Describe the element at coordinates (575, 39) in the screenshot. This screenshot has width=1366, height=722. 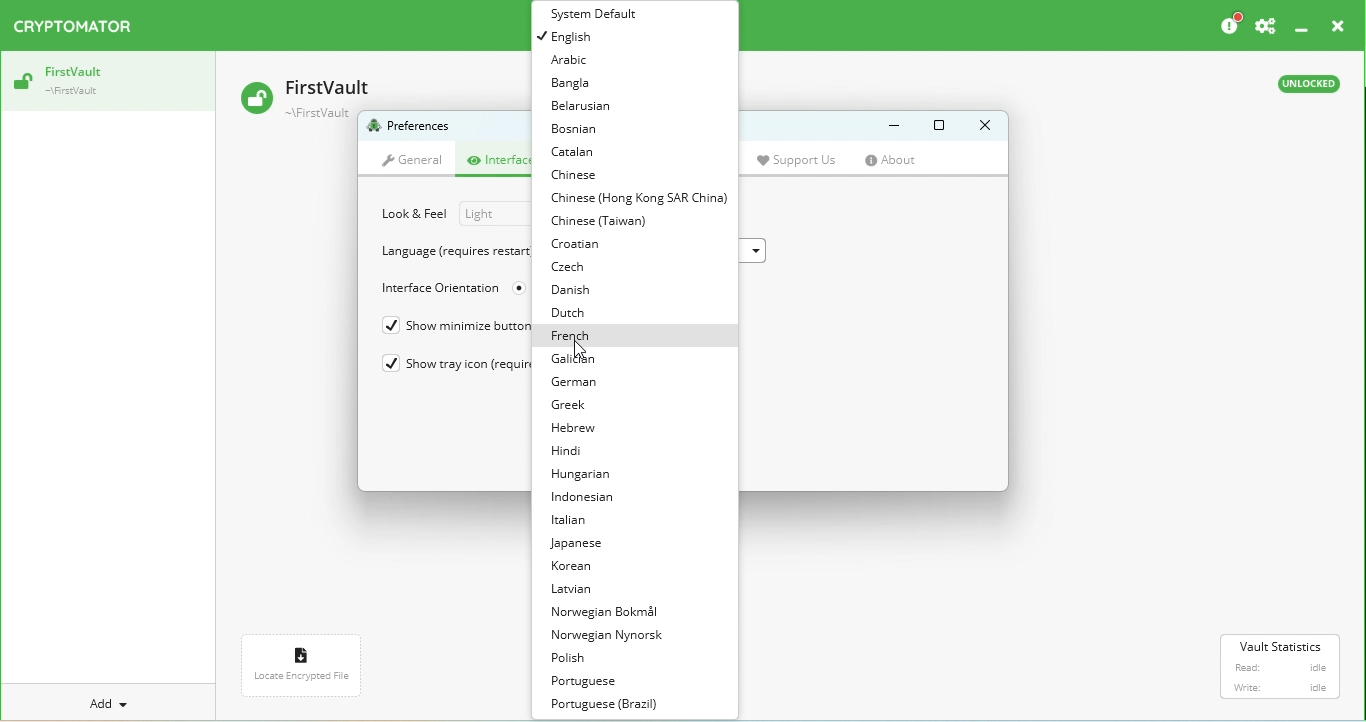
I see `English` at that location.